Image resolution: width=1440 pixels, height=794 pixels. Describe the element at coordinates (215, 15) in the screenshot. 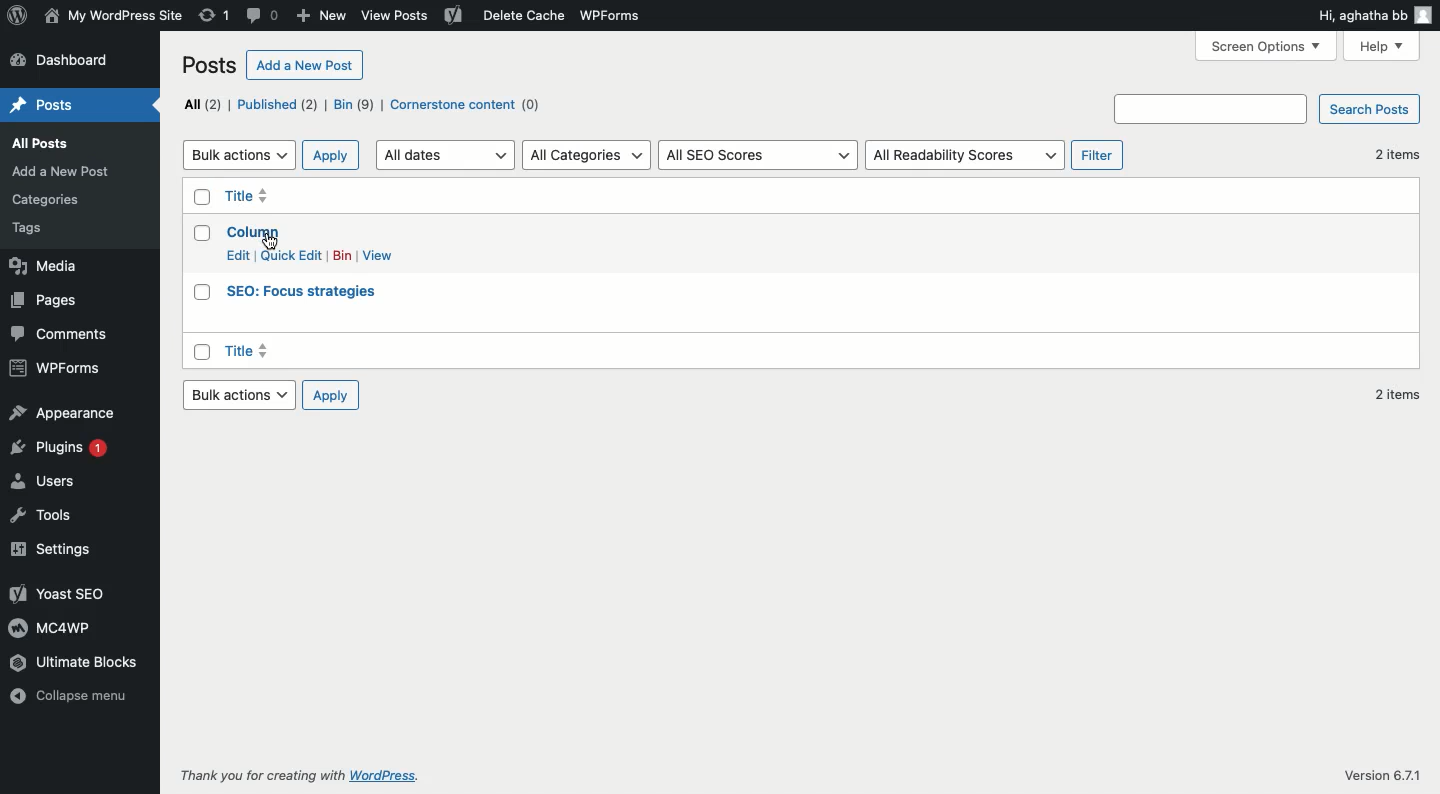

I see `Revision` at that location.